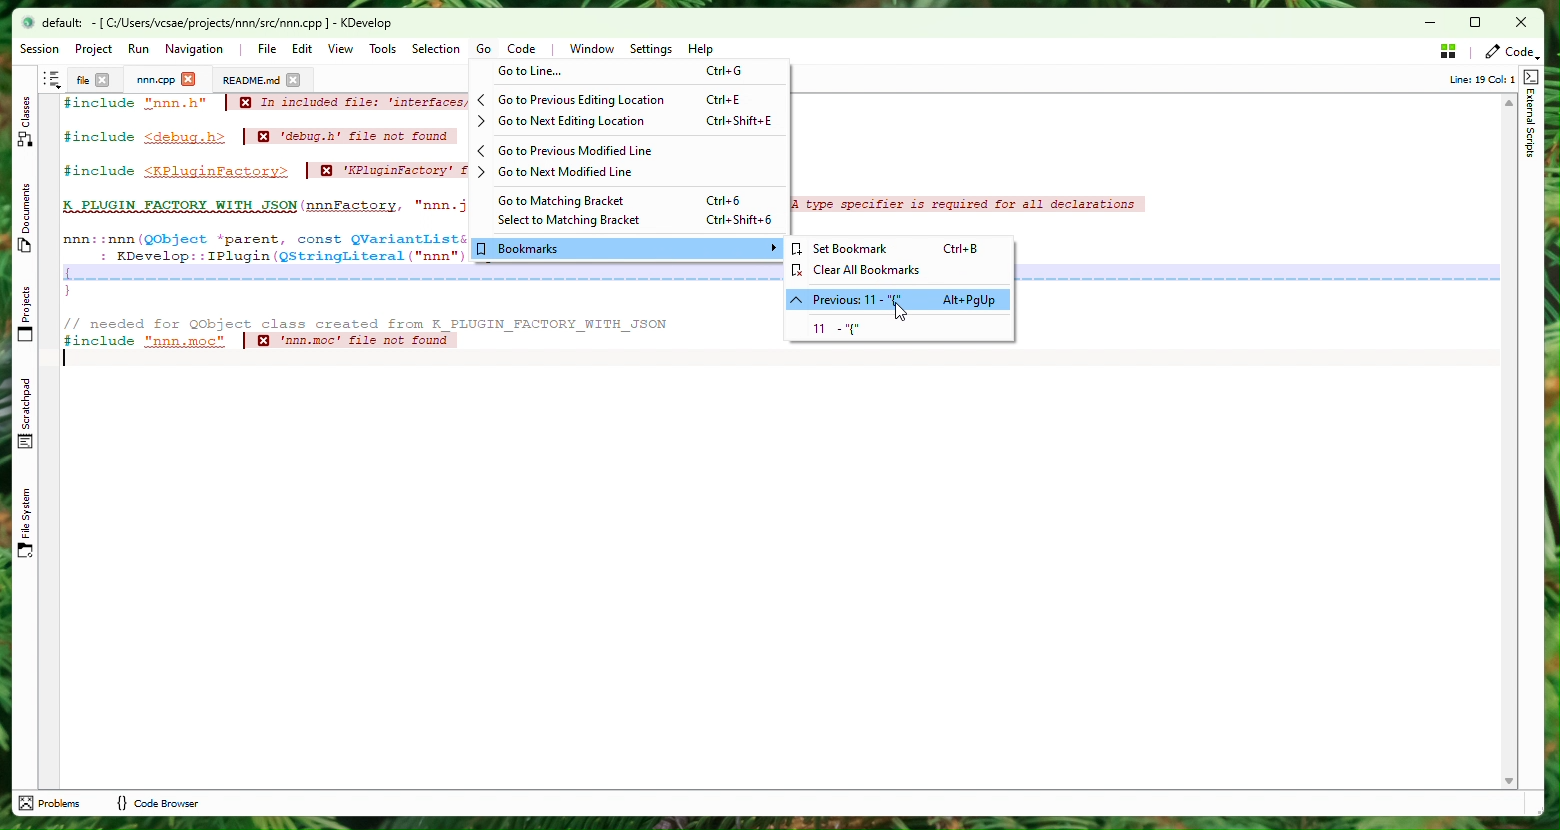 The height and width of the screenshot is (830, 1560). What do you see at coordinates (250, 80) in the screenshot?
I see `Documents` at bounding box center [250, 80].